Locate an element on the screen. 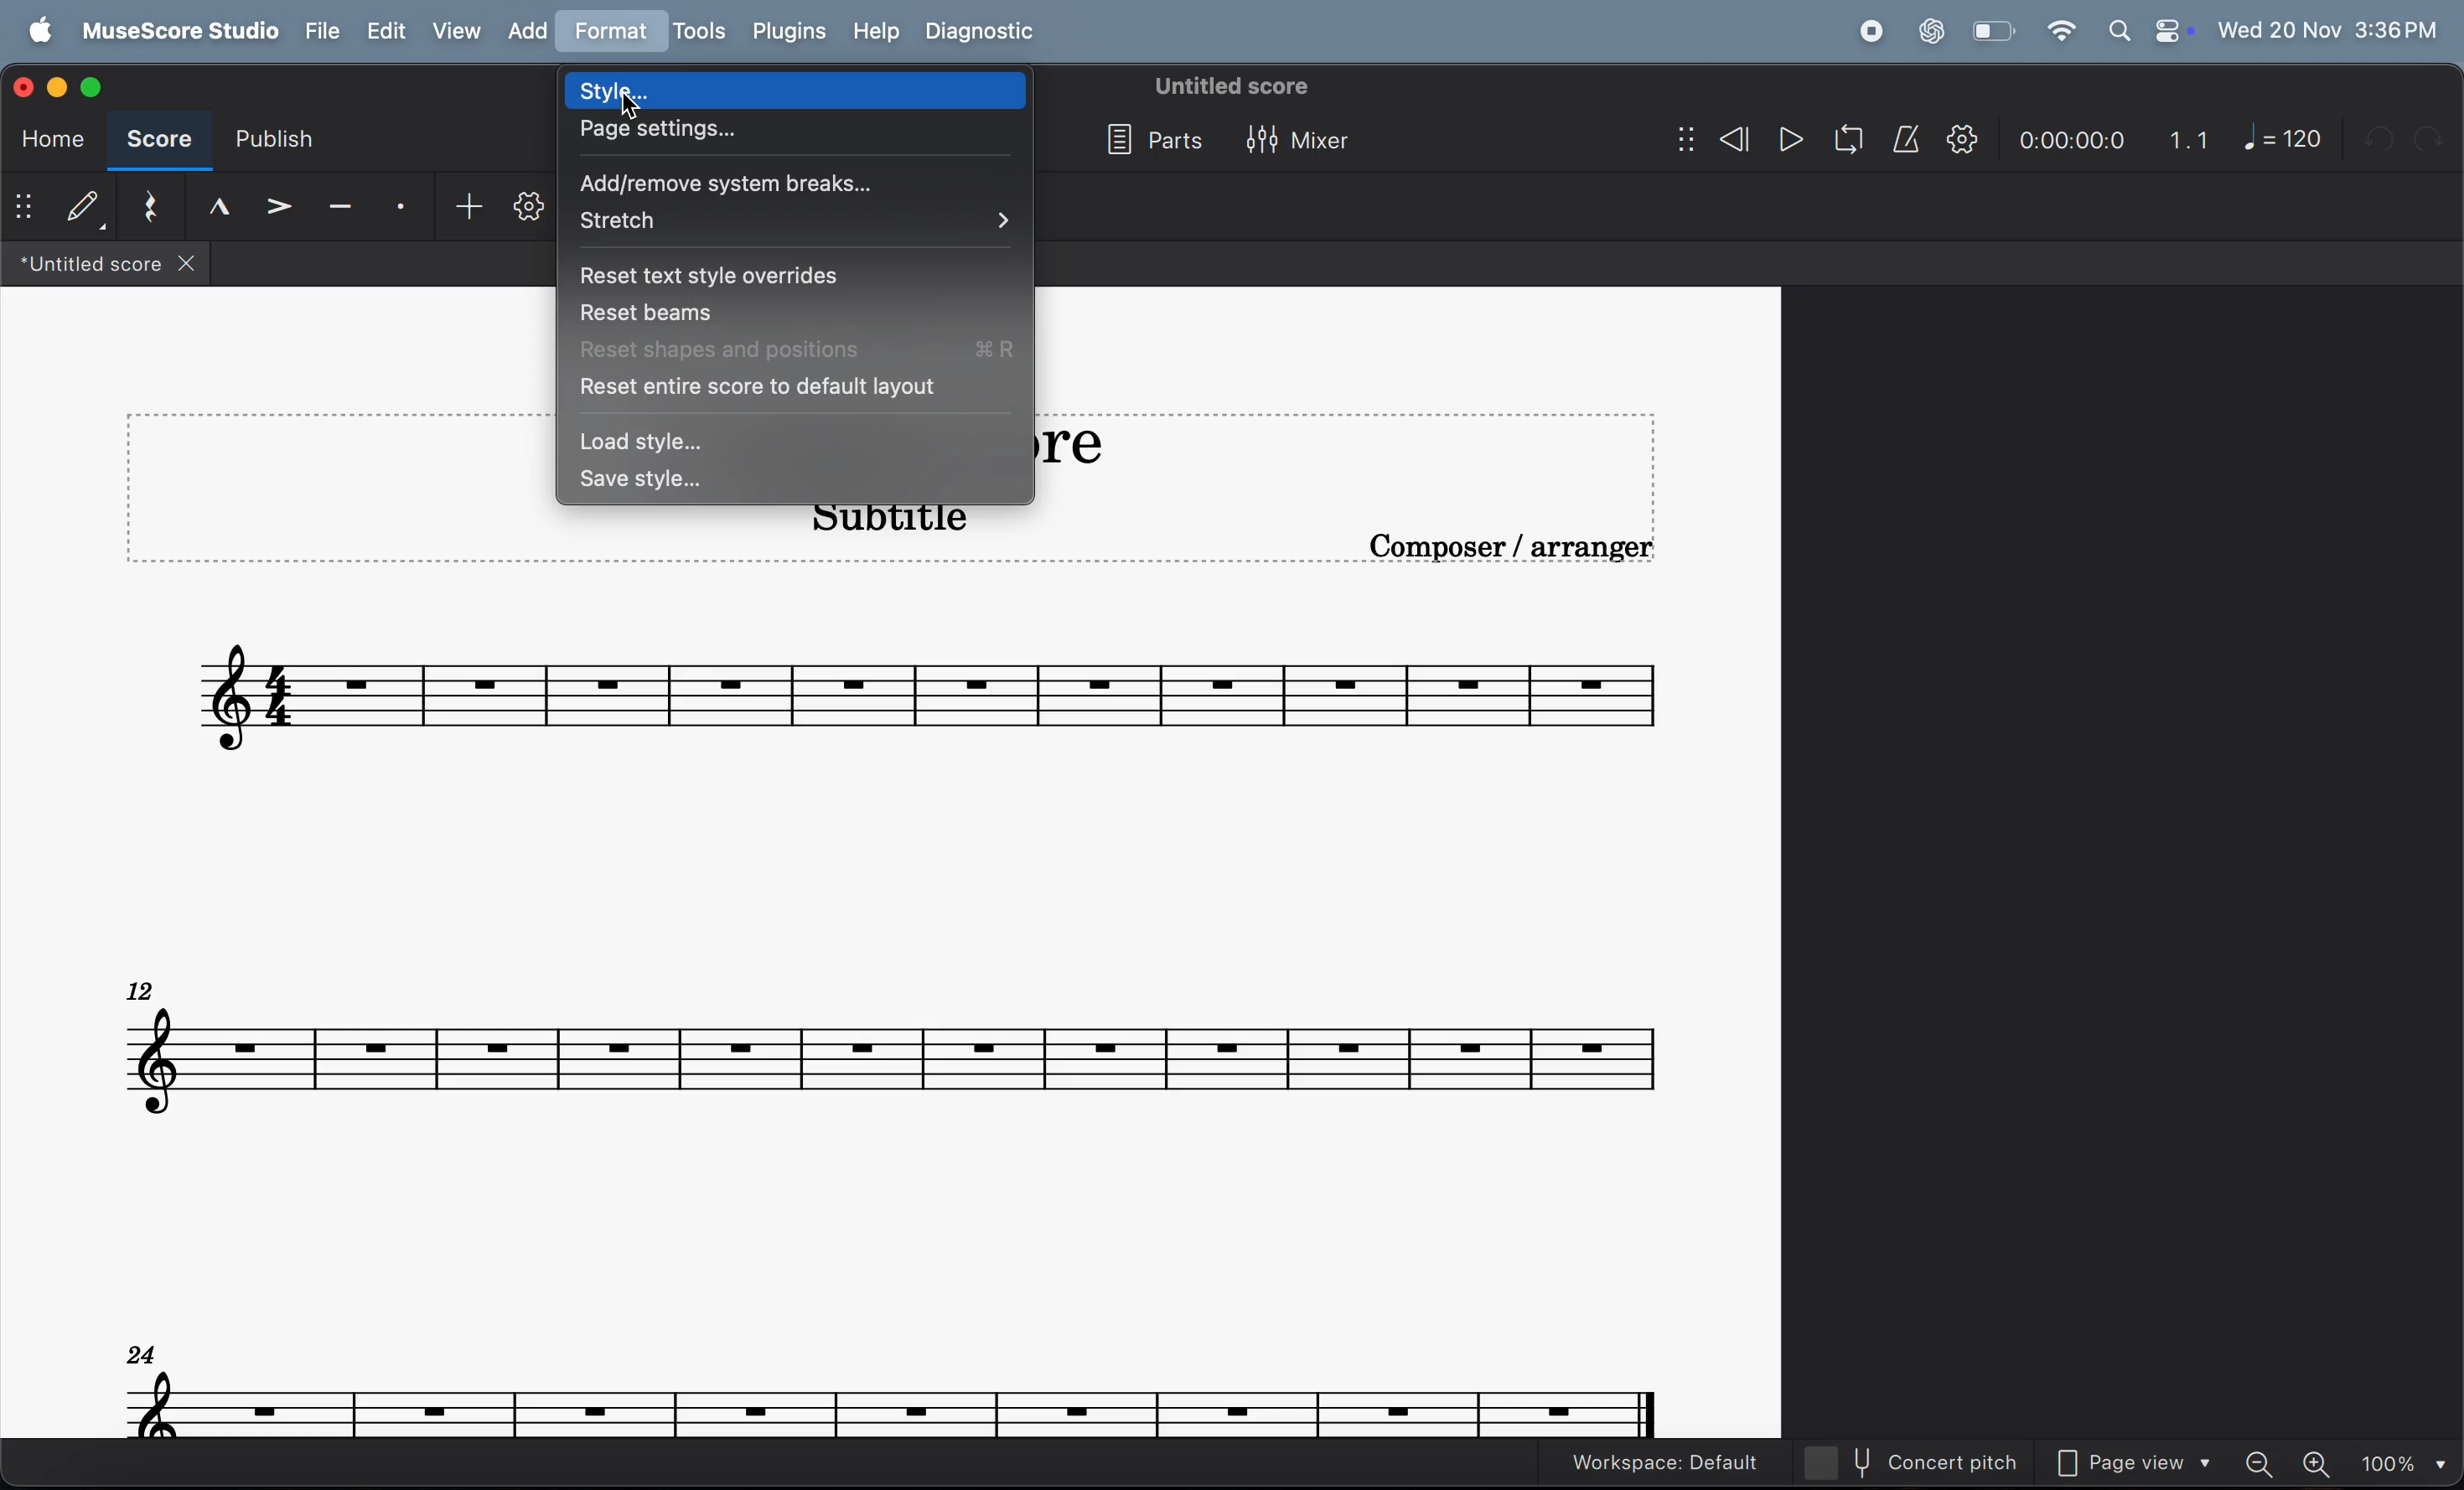  reset is located at coordinates (151, 208).